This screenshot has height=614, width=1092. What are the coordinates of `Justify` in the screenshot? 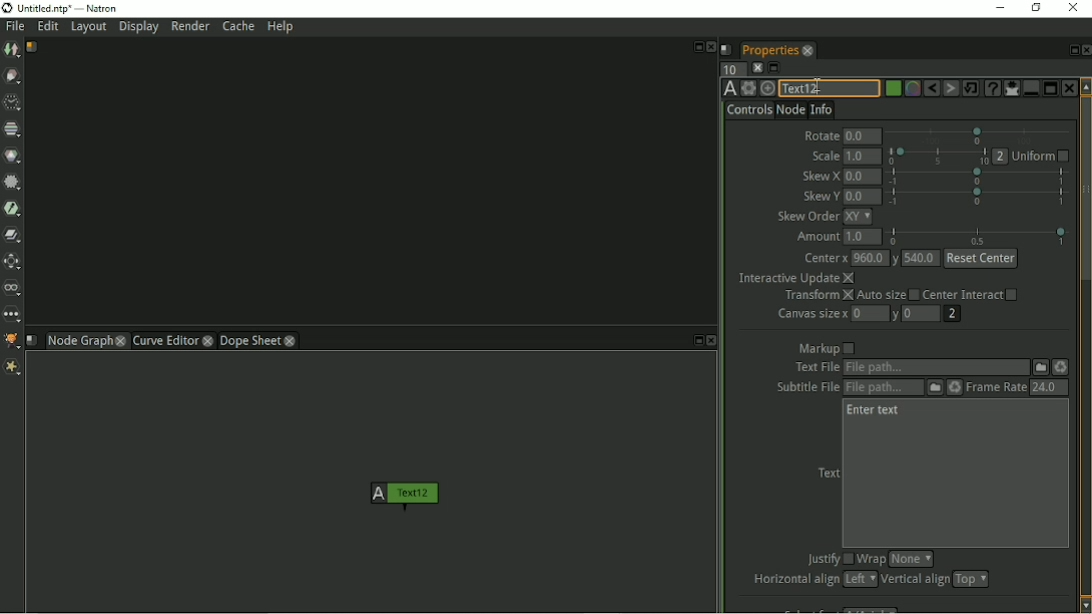 It's located at (827, 560).